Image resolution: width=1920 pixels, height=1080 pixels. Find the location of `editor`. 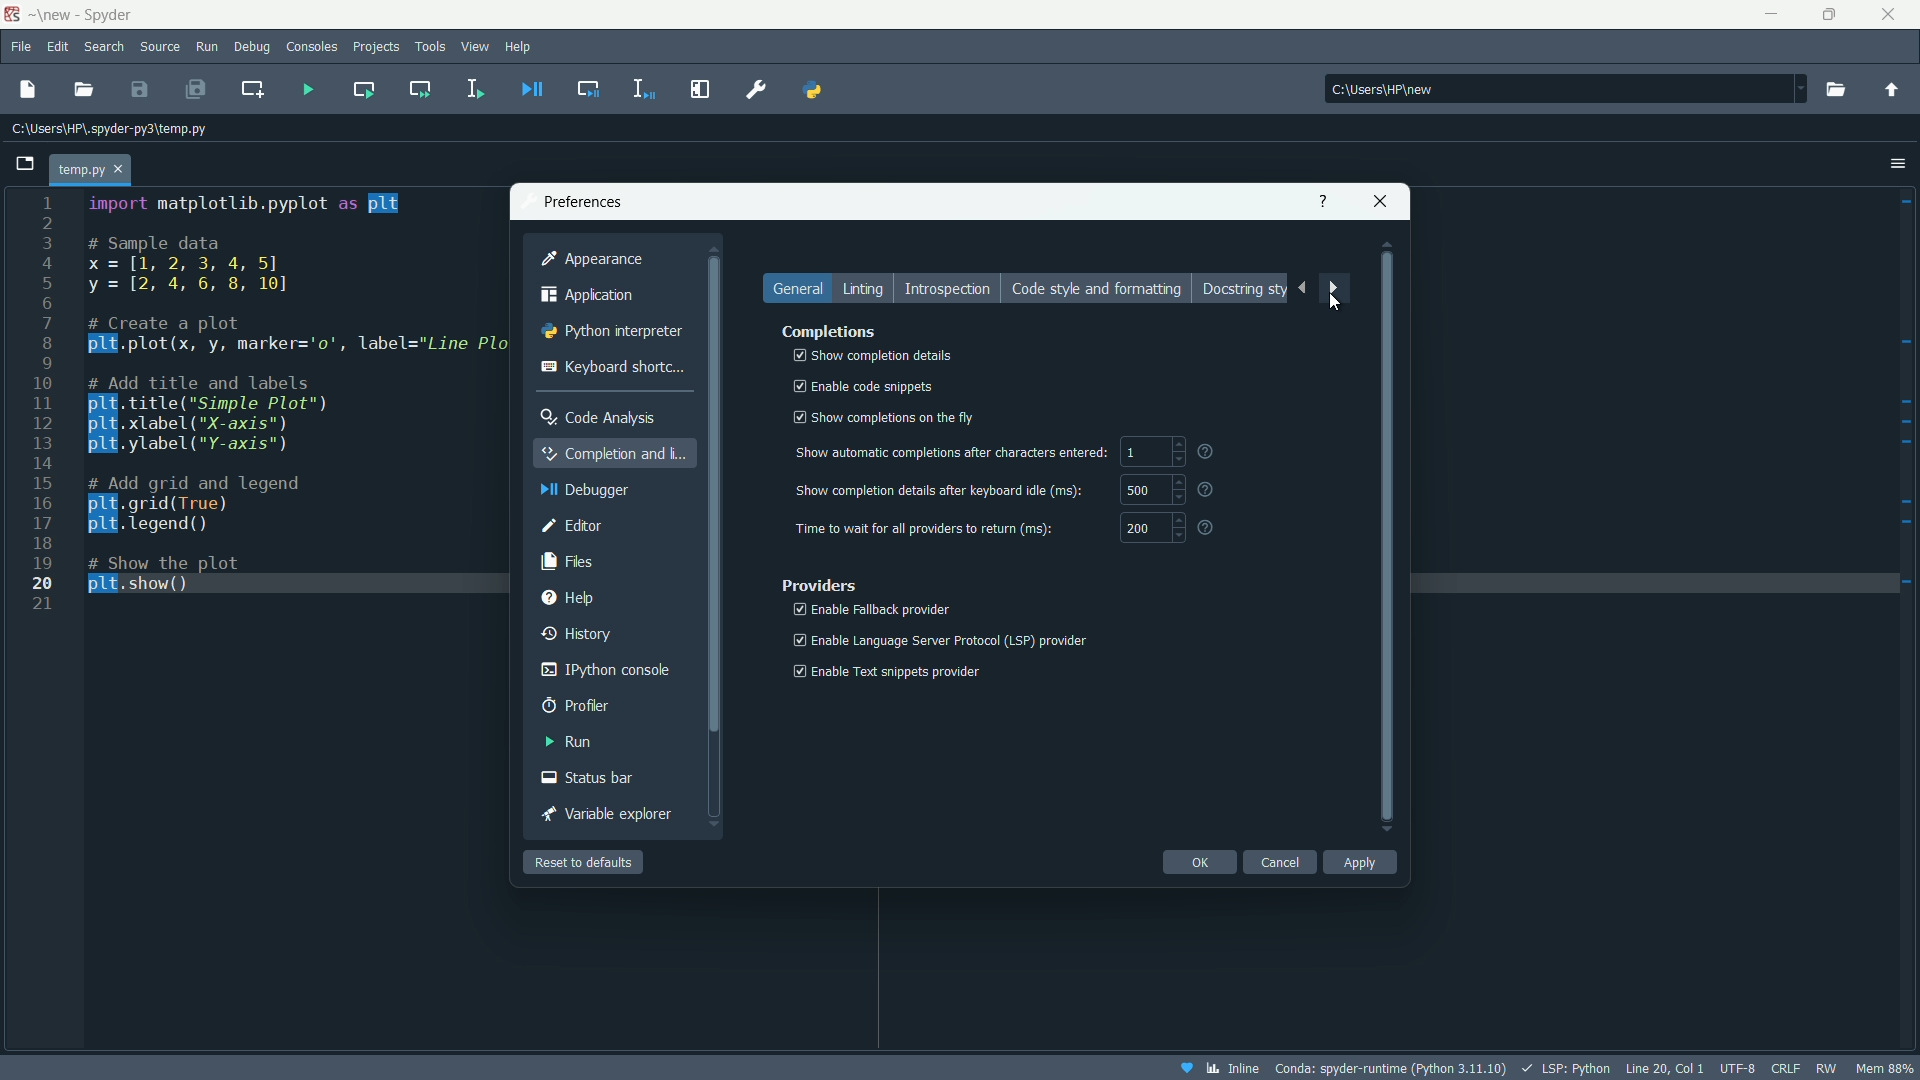

editor is located at coordinates (572, 525).